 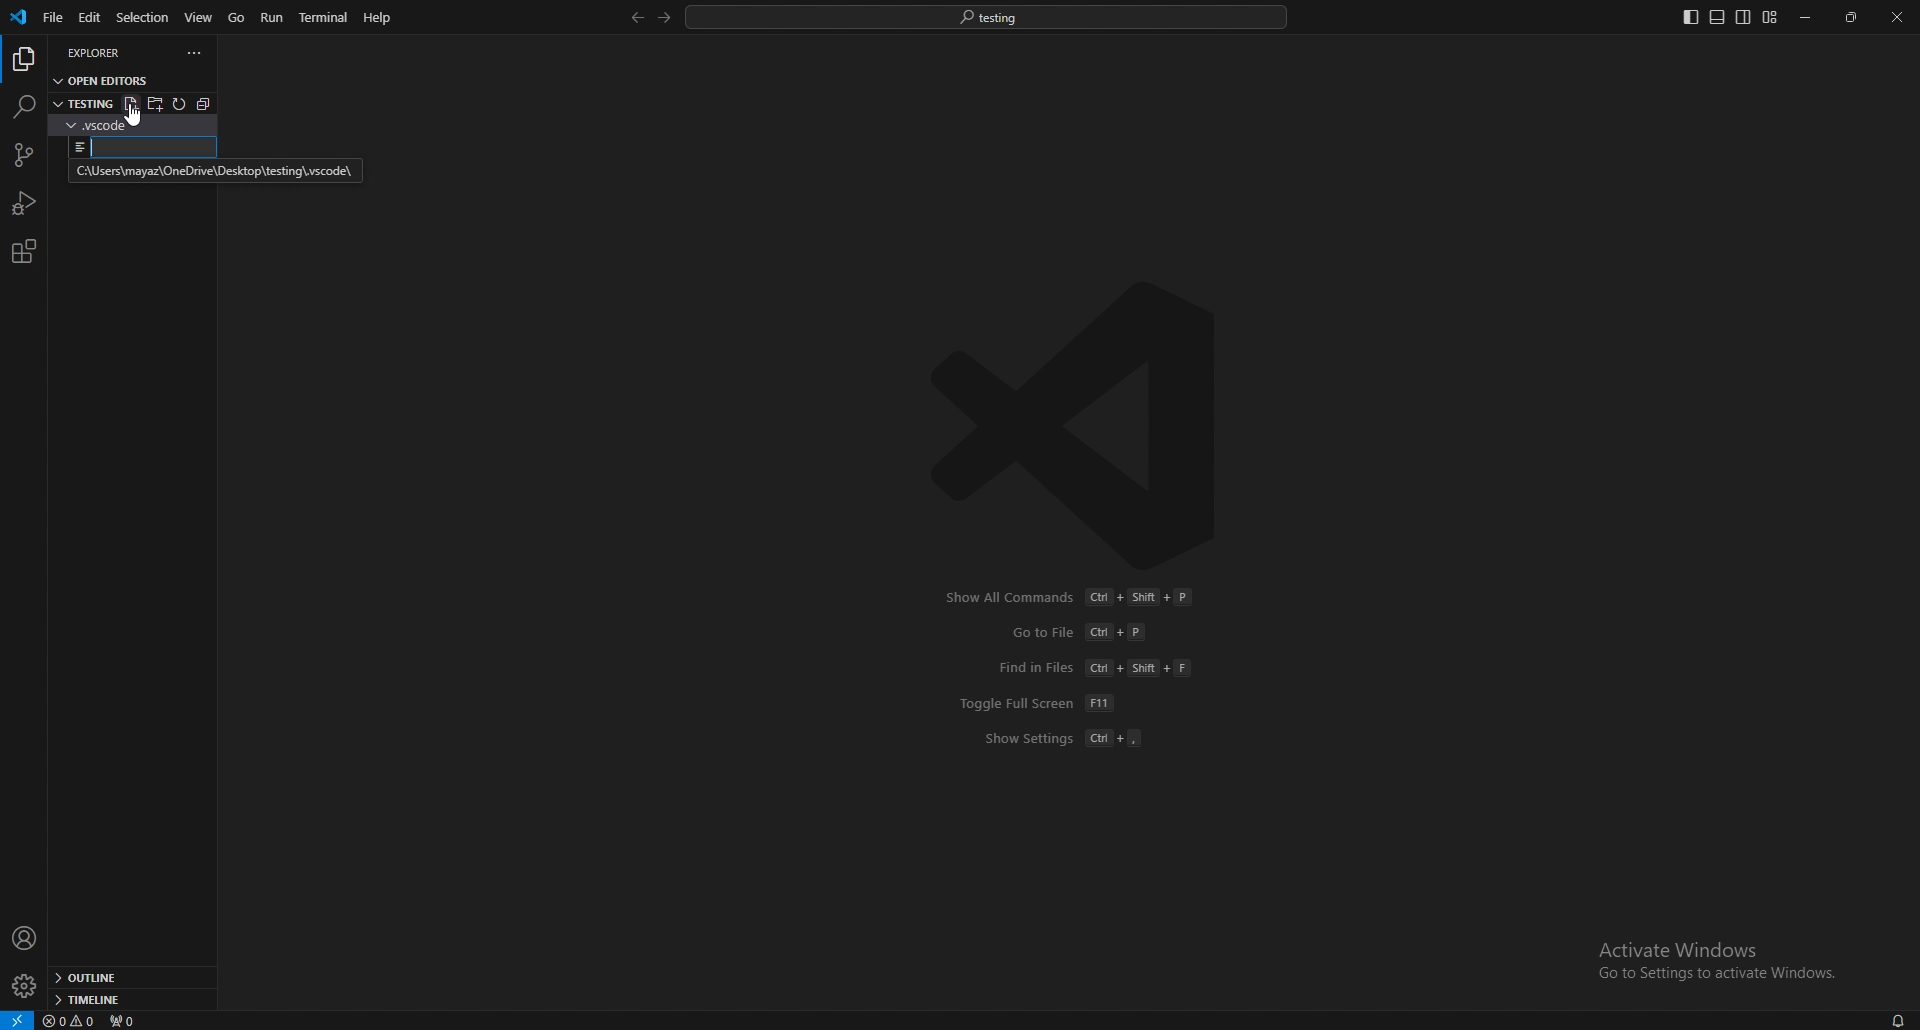 What do you see at coordinates (182, 104) in the screenshot?
I see `refresh` at bounding box center [182, 104].